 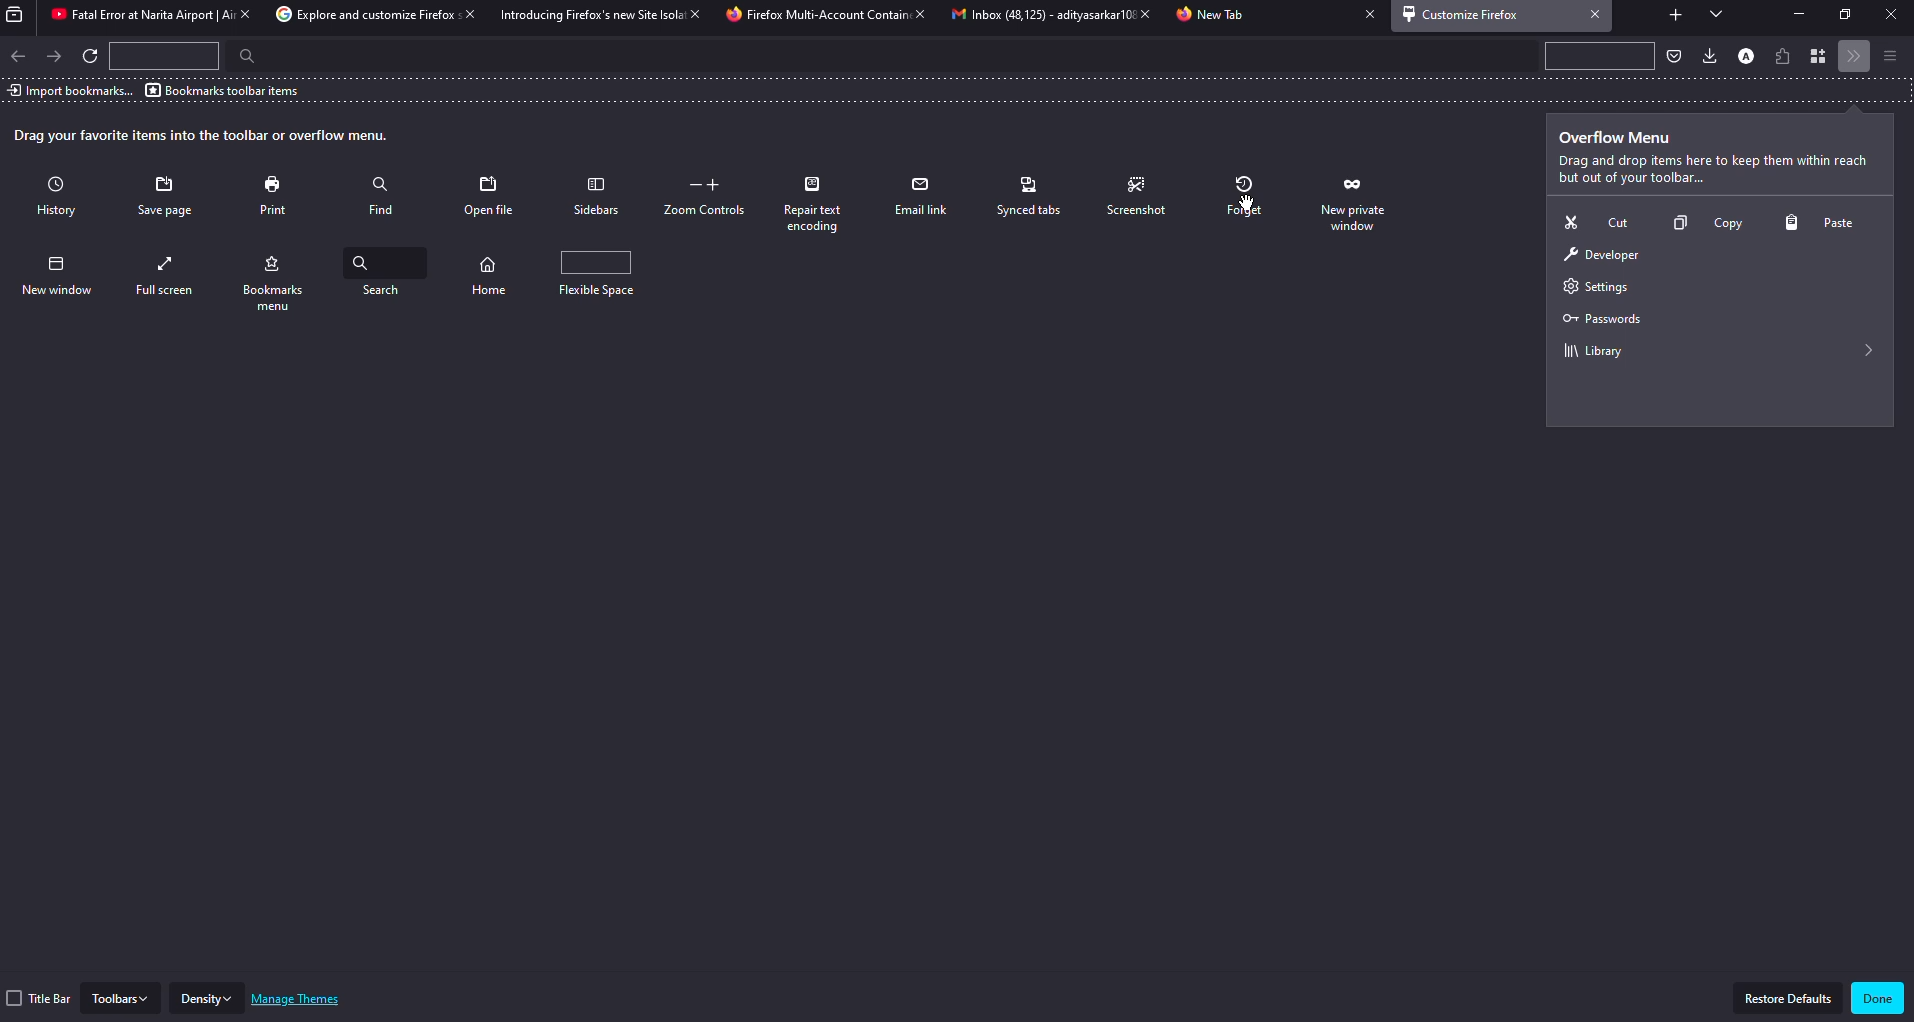 I want to click on save to packet, so click(x=1673, y=55).